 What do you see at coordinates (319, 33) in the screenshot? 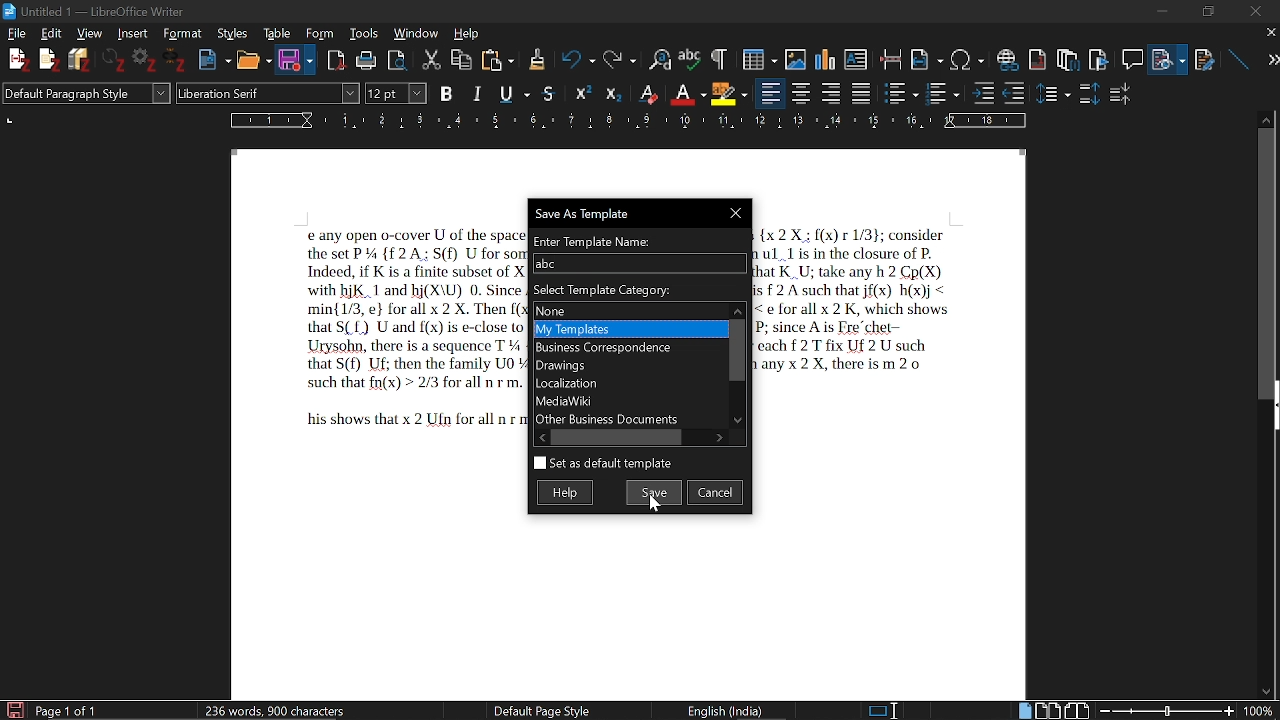
I see `Form` at bounding box center [319, 33].